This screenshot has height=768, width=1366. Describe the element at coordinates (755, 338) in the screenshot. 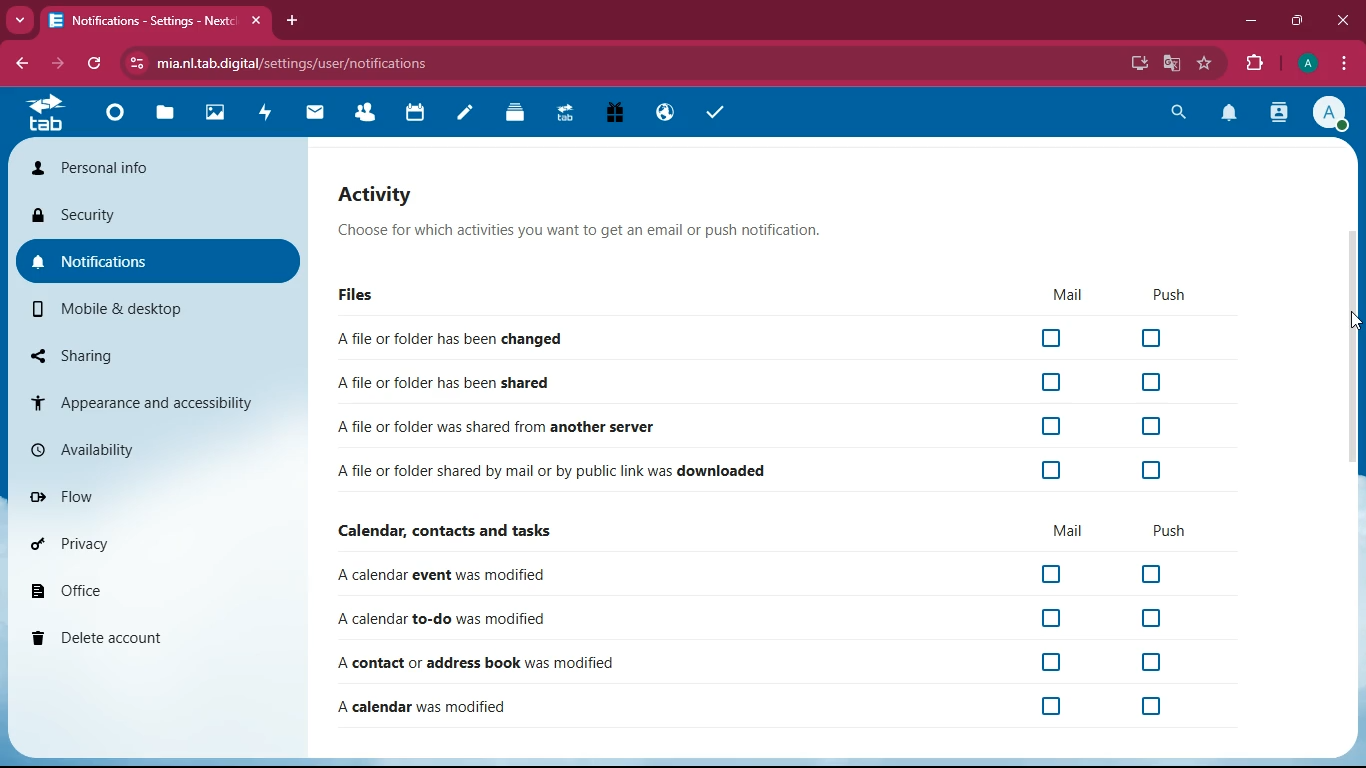

I see `A file or folder has been changed` at that location.